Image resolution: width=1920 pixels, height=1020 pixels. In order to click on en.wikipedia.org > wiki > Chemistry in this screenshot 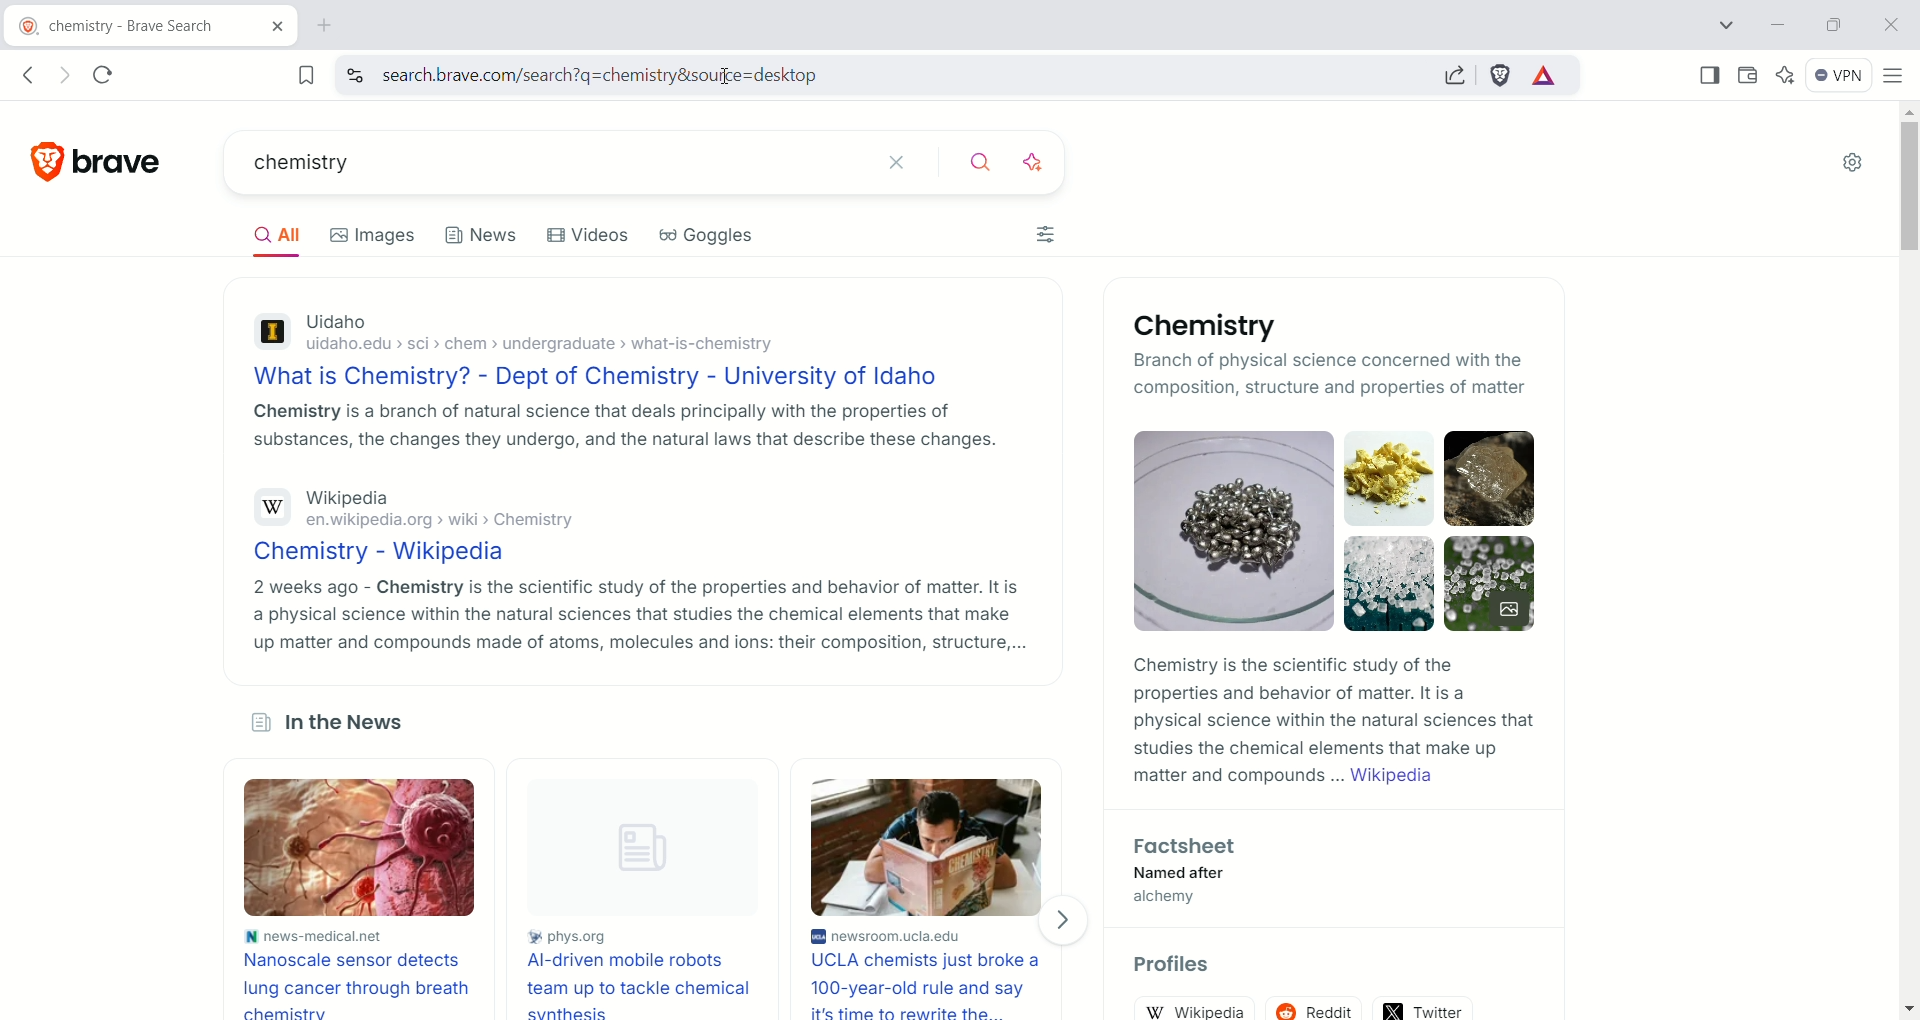, I will do `click(436, 522)`.